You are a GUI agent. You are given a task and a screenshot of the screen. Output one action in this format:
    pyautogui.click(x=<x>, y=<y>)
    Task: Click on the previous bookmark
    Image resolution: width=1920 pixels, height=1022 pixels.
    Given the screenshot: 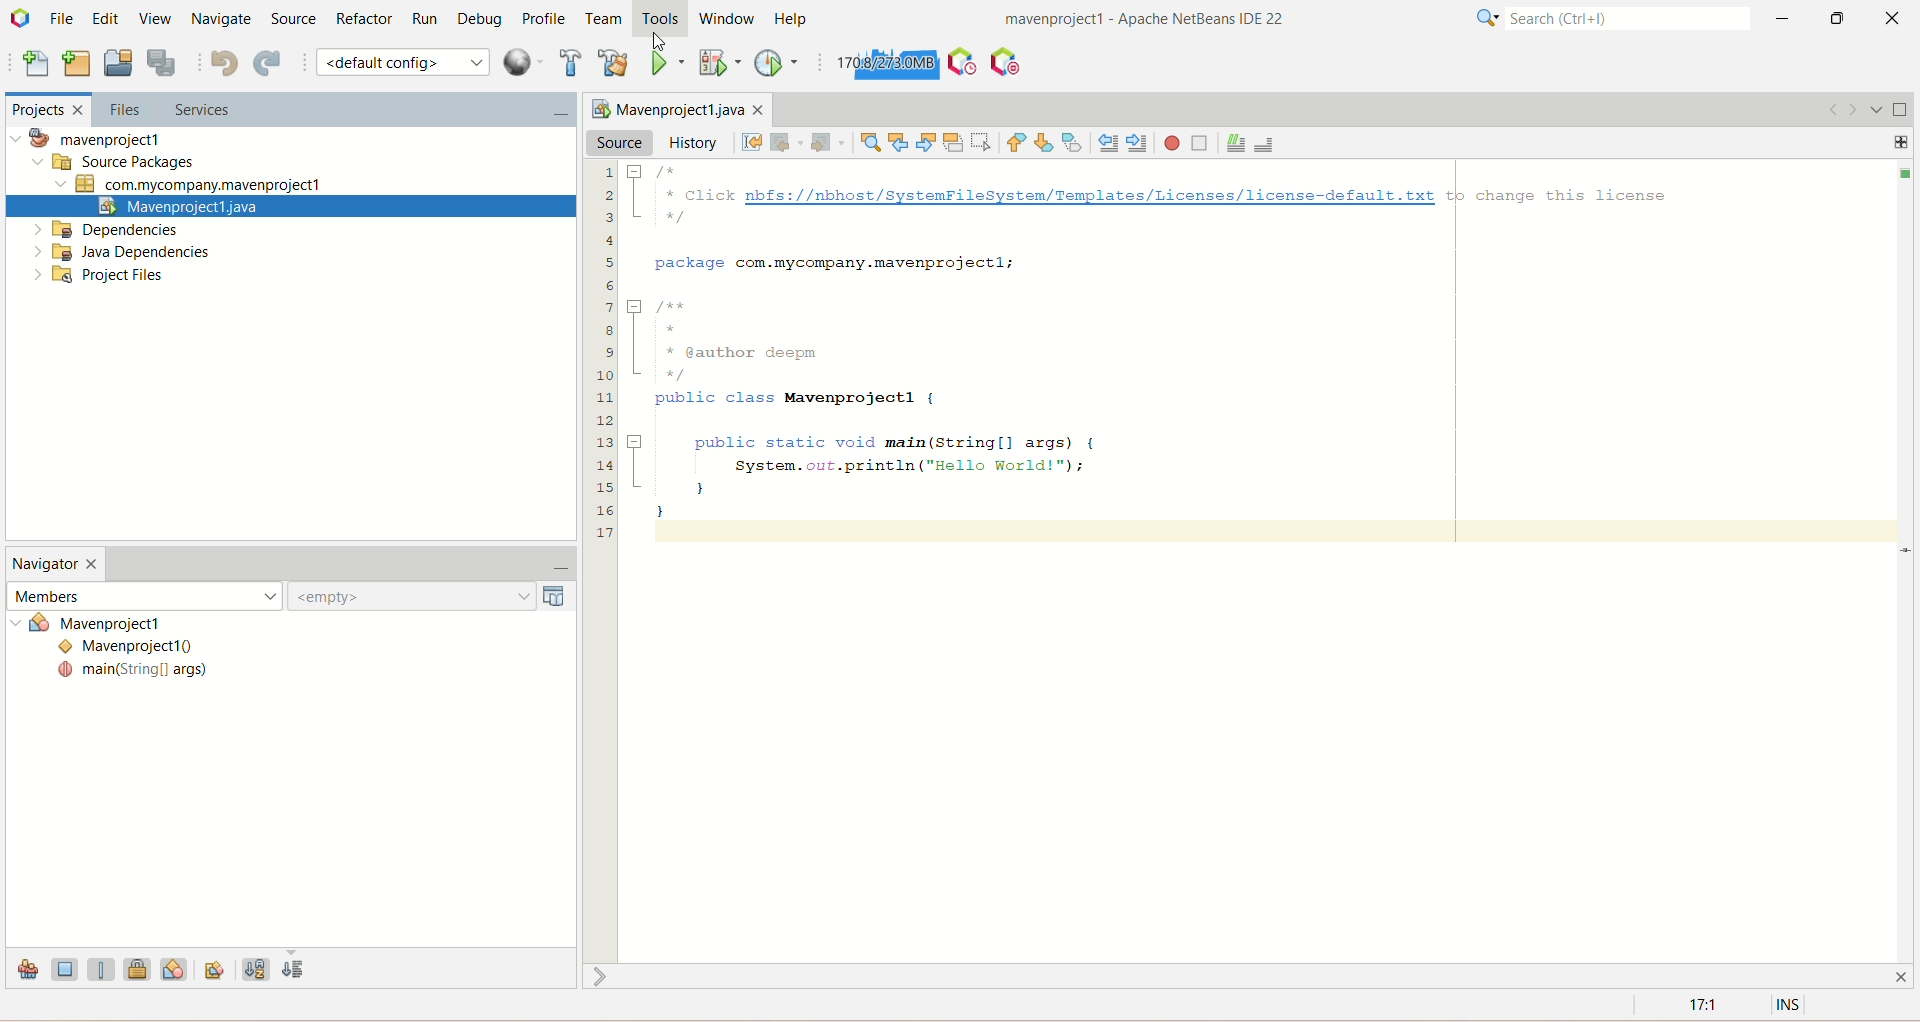 What is the action you would take?
    pyautogui.click(x=1017, y=143)
    